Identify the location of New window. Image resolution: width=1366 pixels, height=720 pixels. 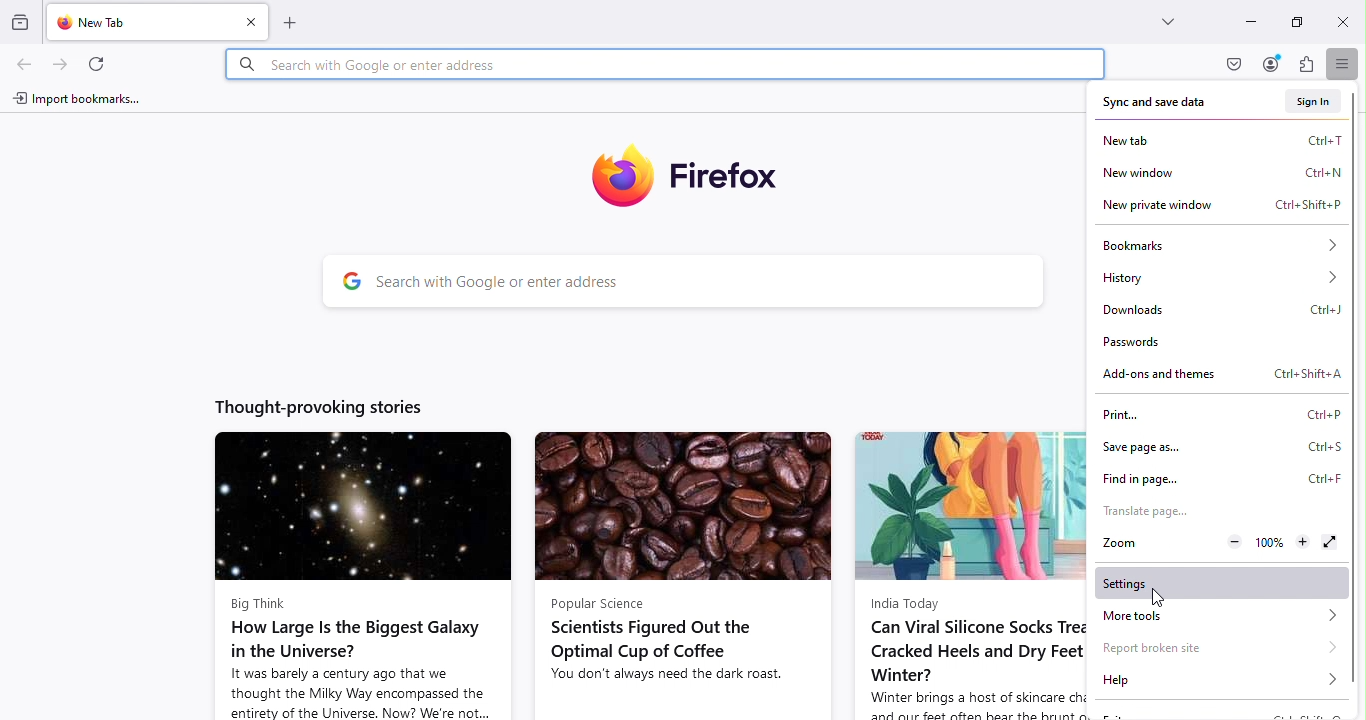
(1219, 172).